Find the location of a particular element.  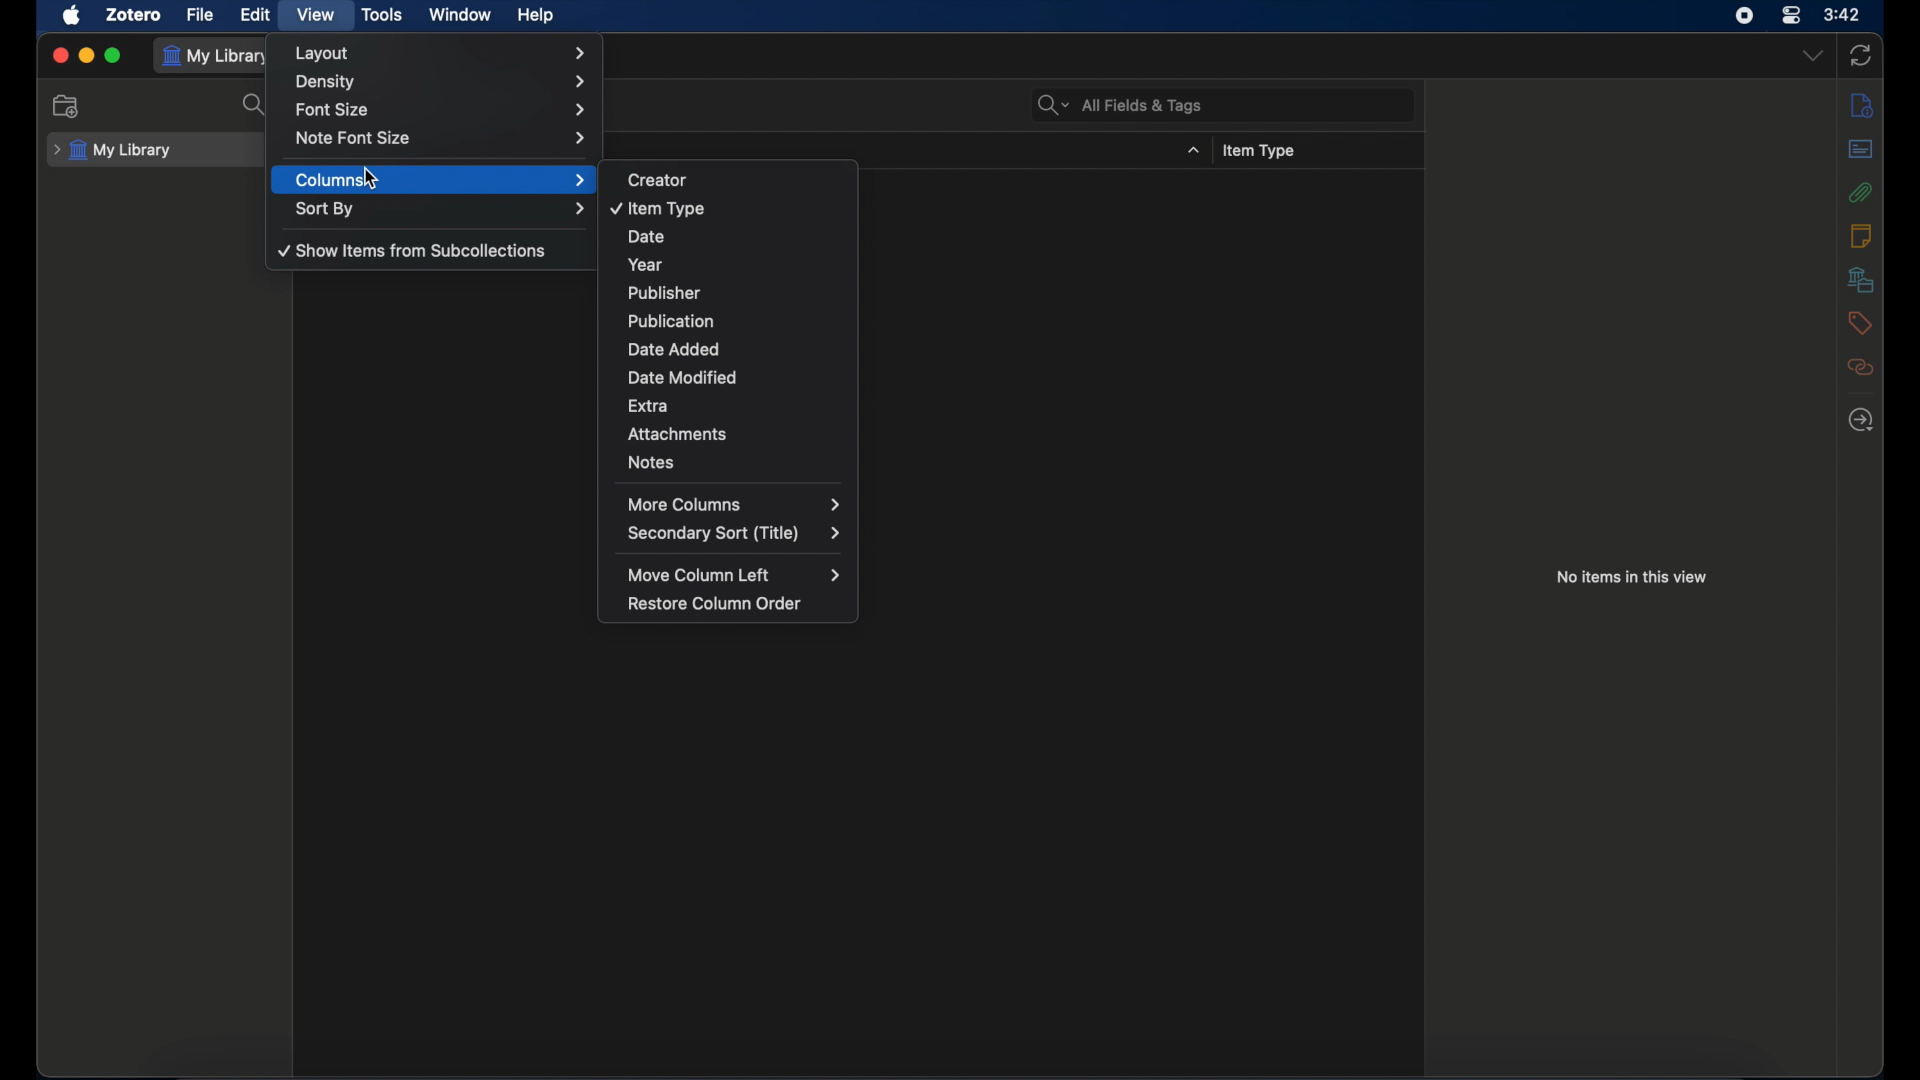

tags is located at coordinates (1861, 322).